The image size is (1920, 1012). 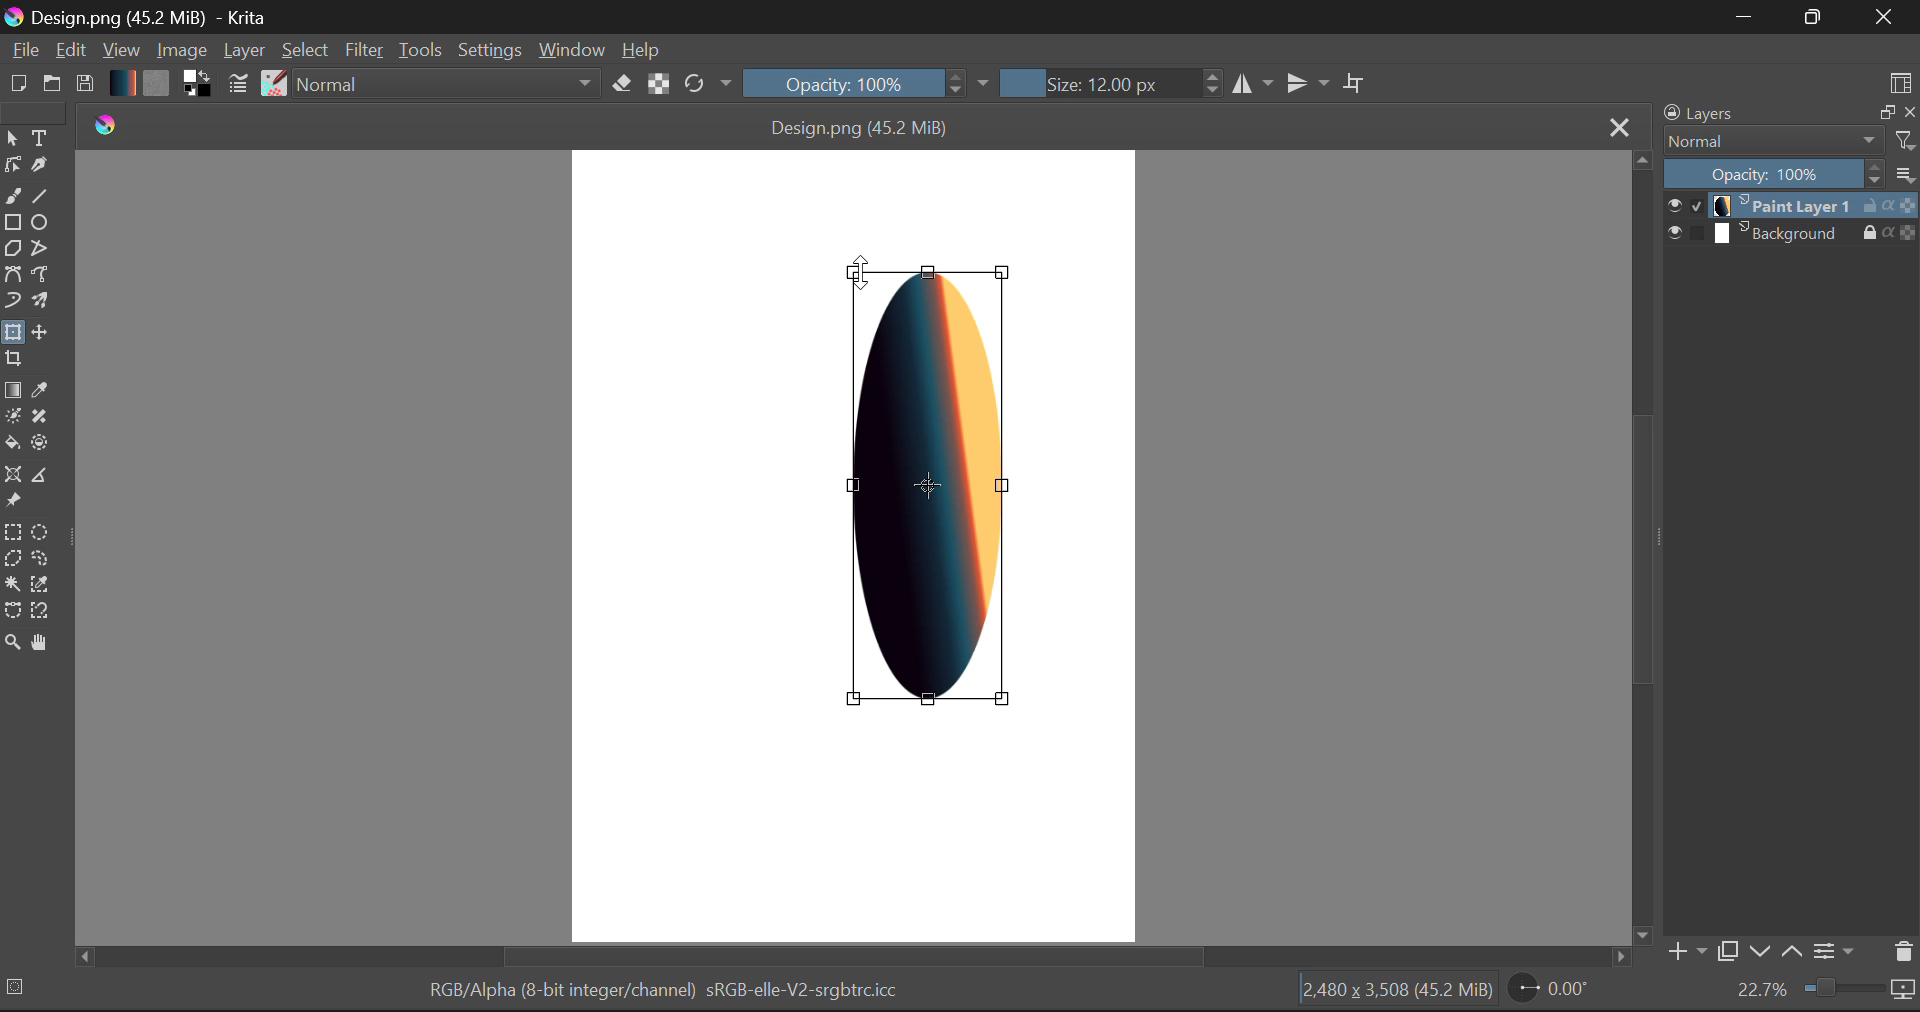 What do you see at coordinates (488, 49) in the screenshot?
I see `Settings` at bounding box center [488, 49].